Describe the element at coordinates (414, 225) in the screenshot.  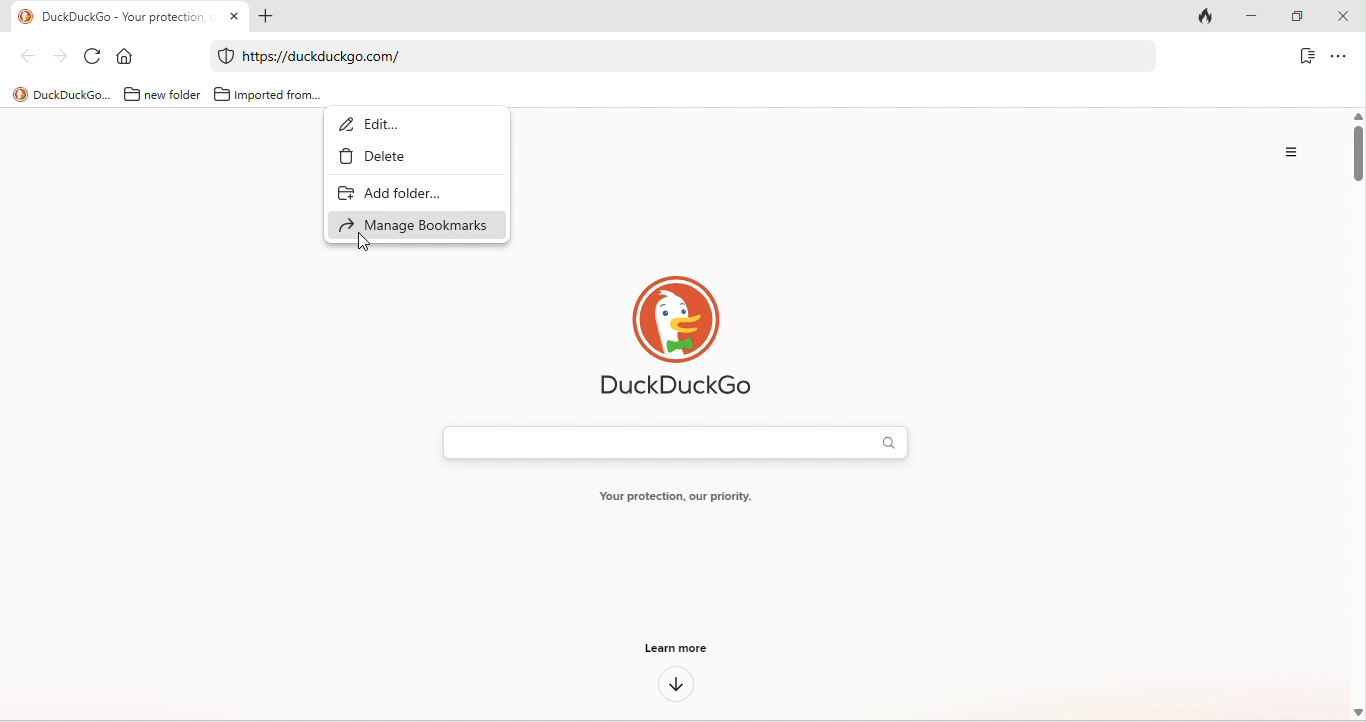
I see `manage bookmarks` at that location.